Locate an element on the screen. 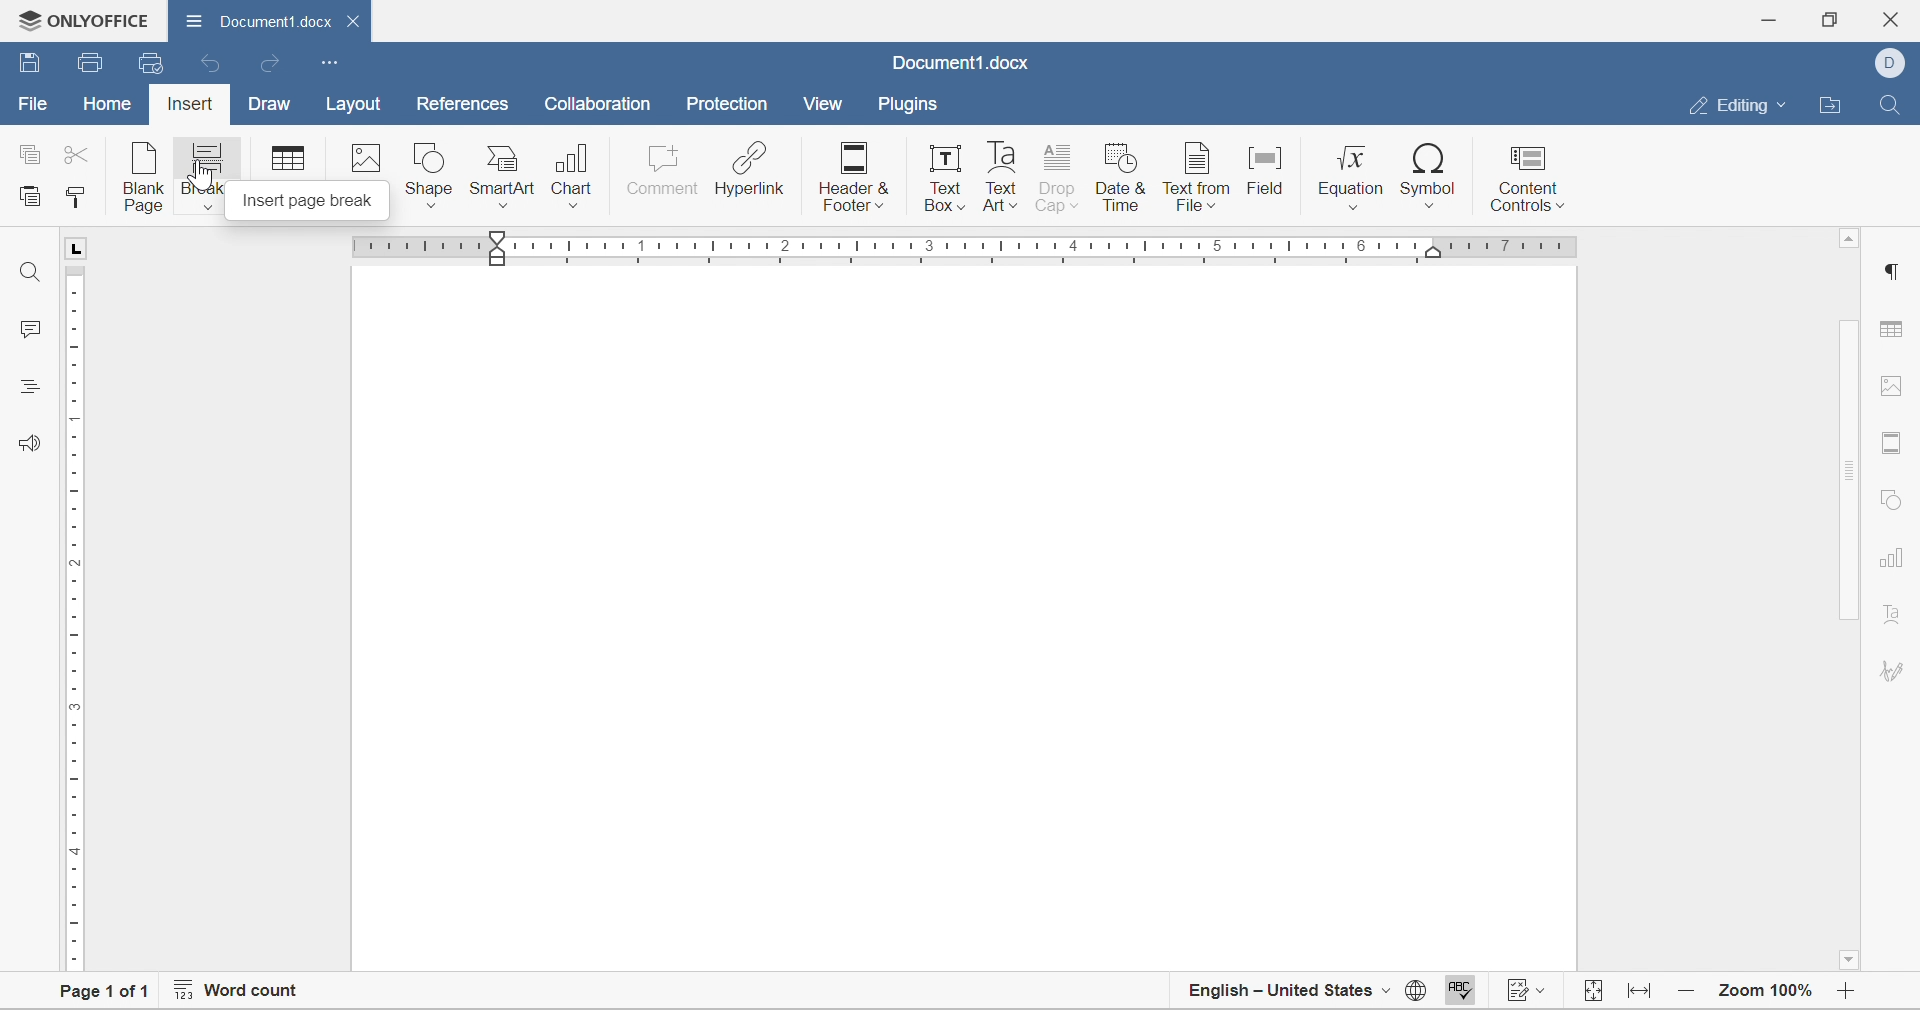 This screenshot has height=1010, width=1920. Smart art is located at coordinates (505, 178).